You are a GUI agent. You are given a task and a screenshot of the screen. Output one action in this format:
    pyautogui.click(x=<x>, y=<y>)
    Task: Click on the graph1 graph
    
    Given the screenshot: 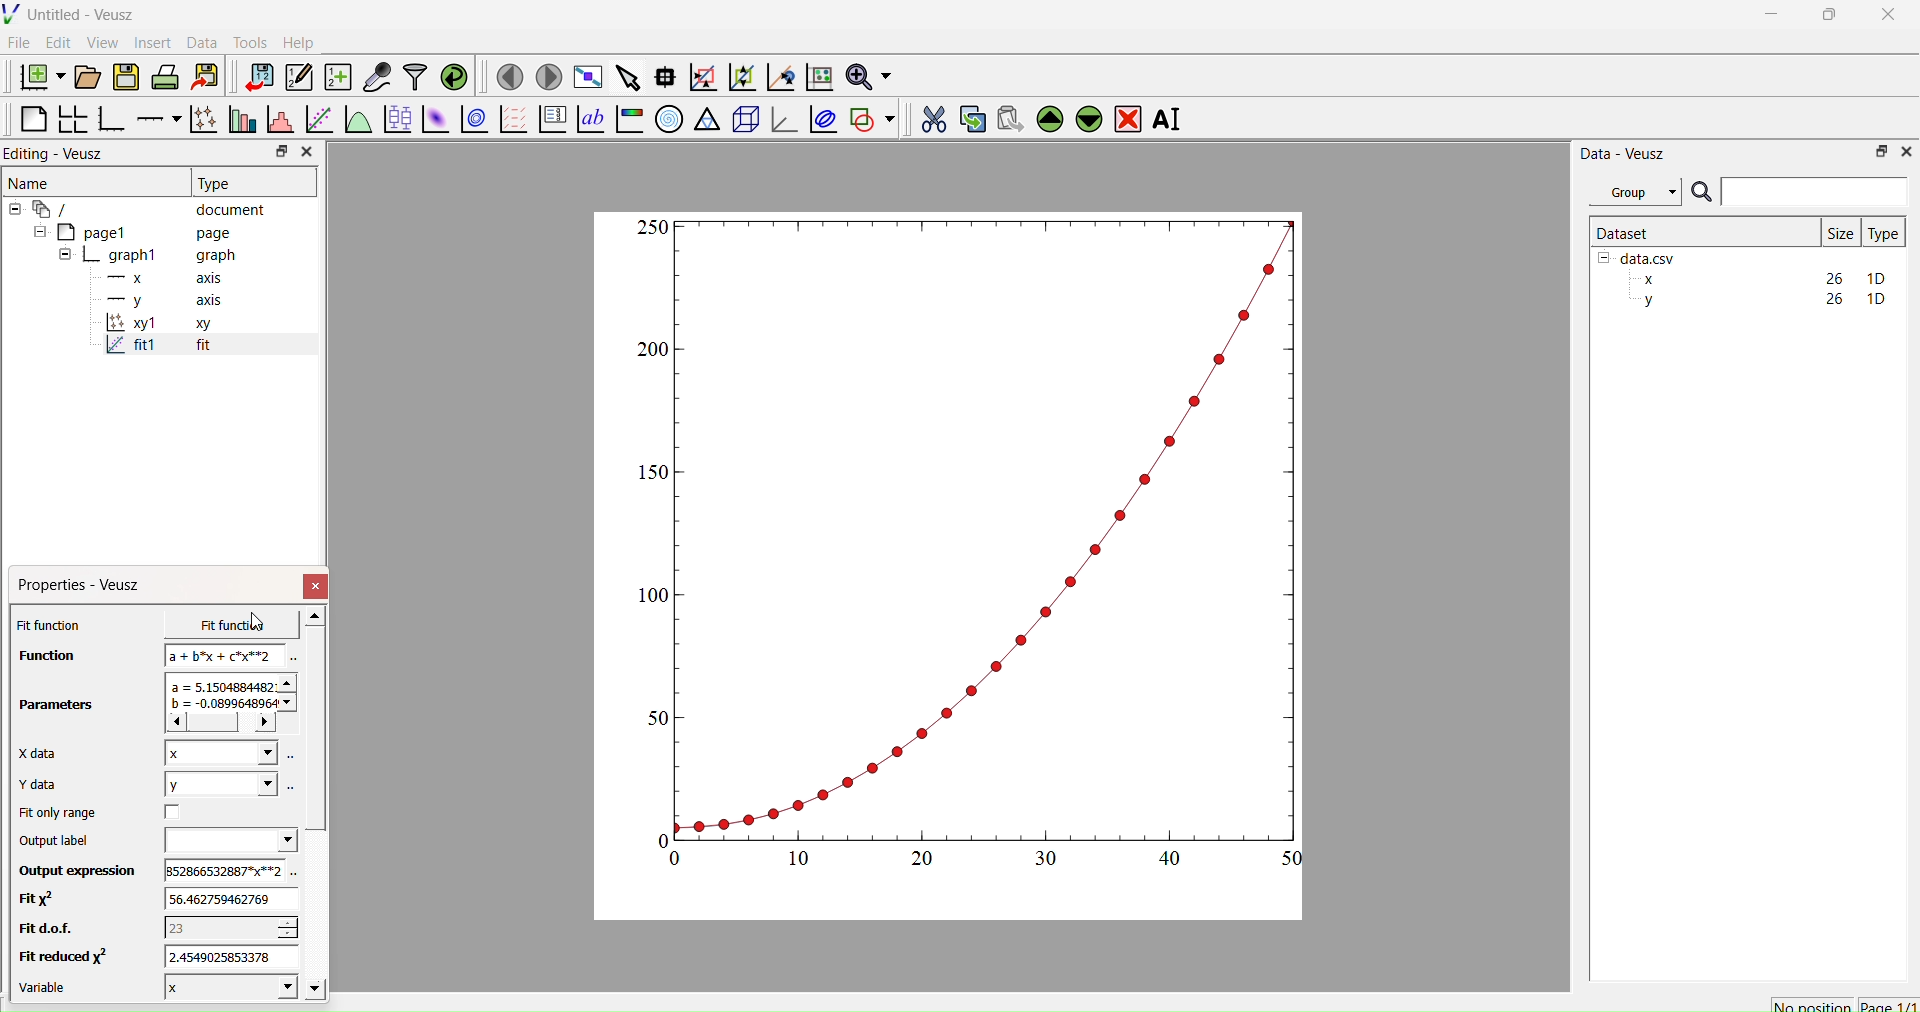 What is the action you would take?
    pyautogui.click(x=148, y=256)
    